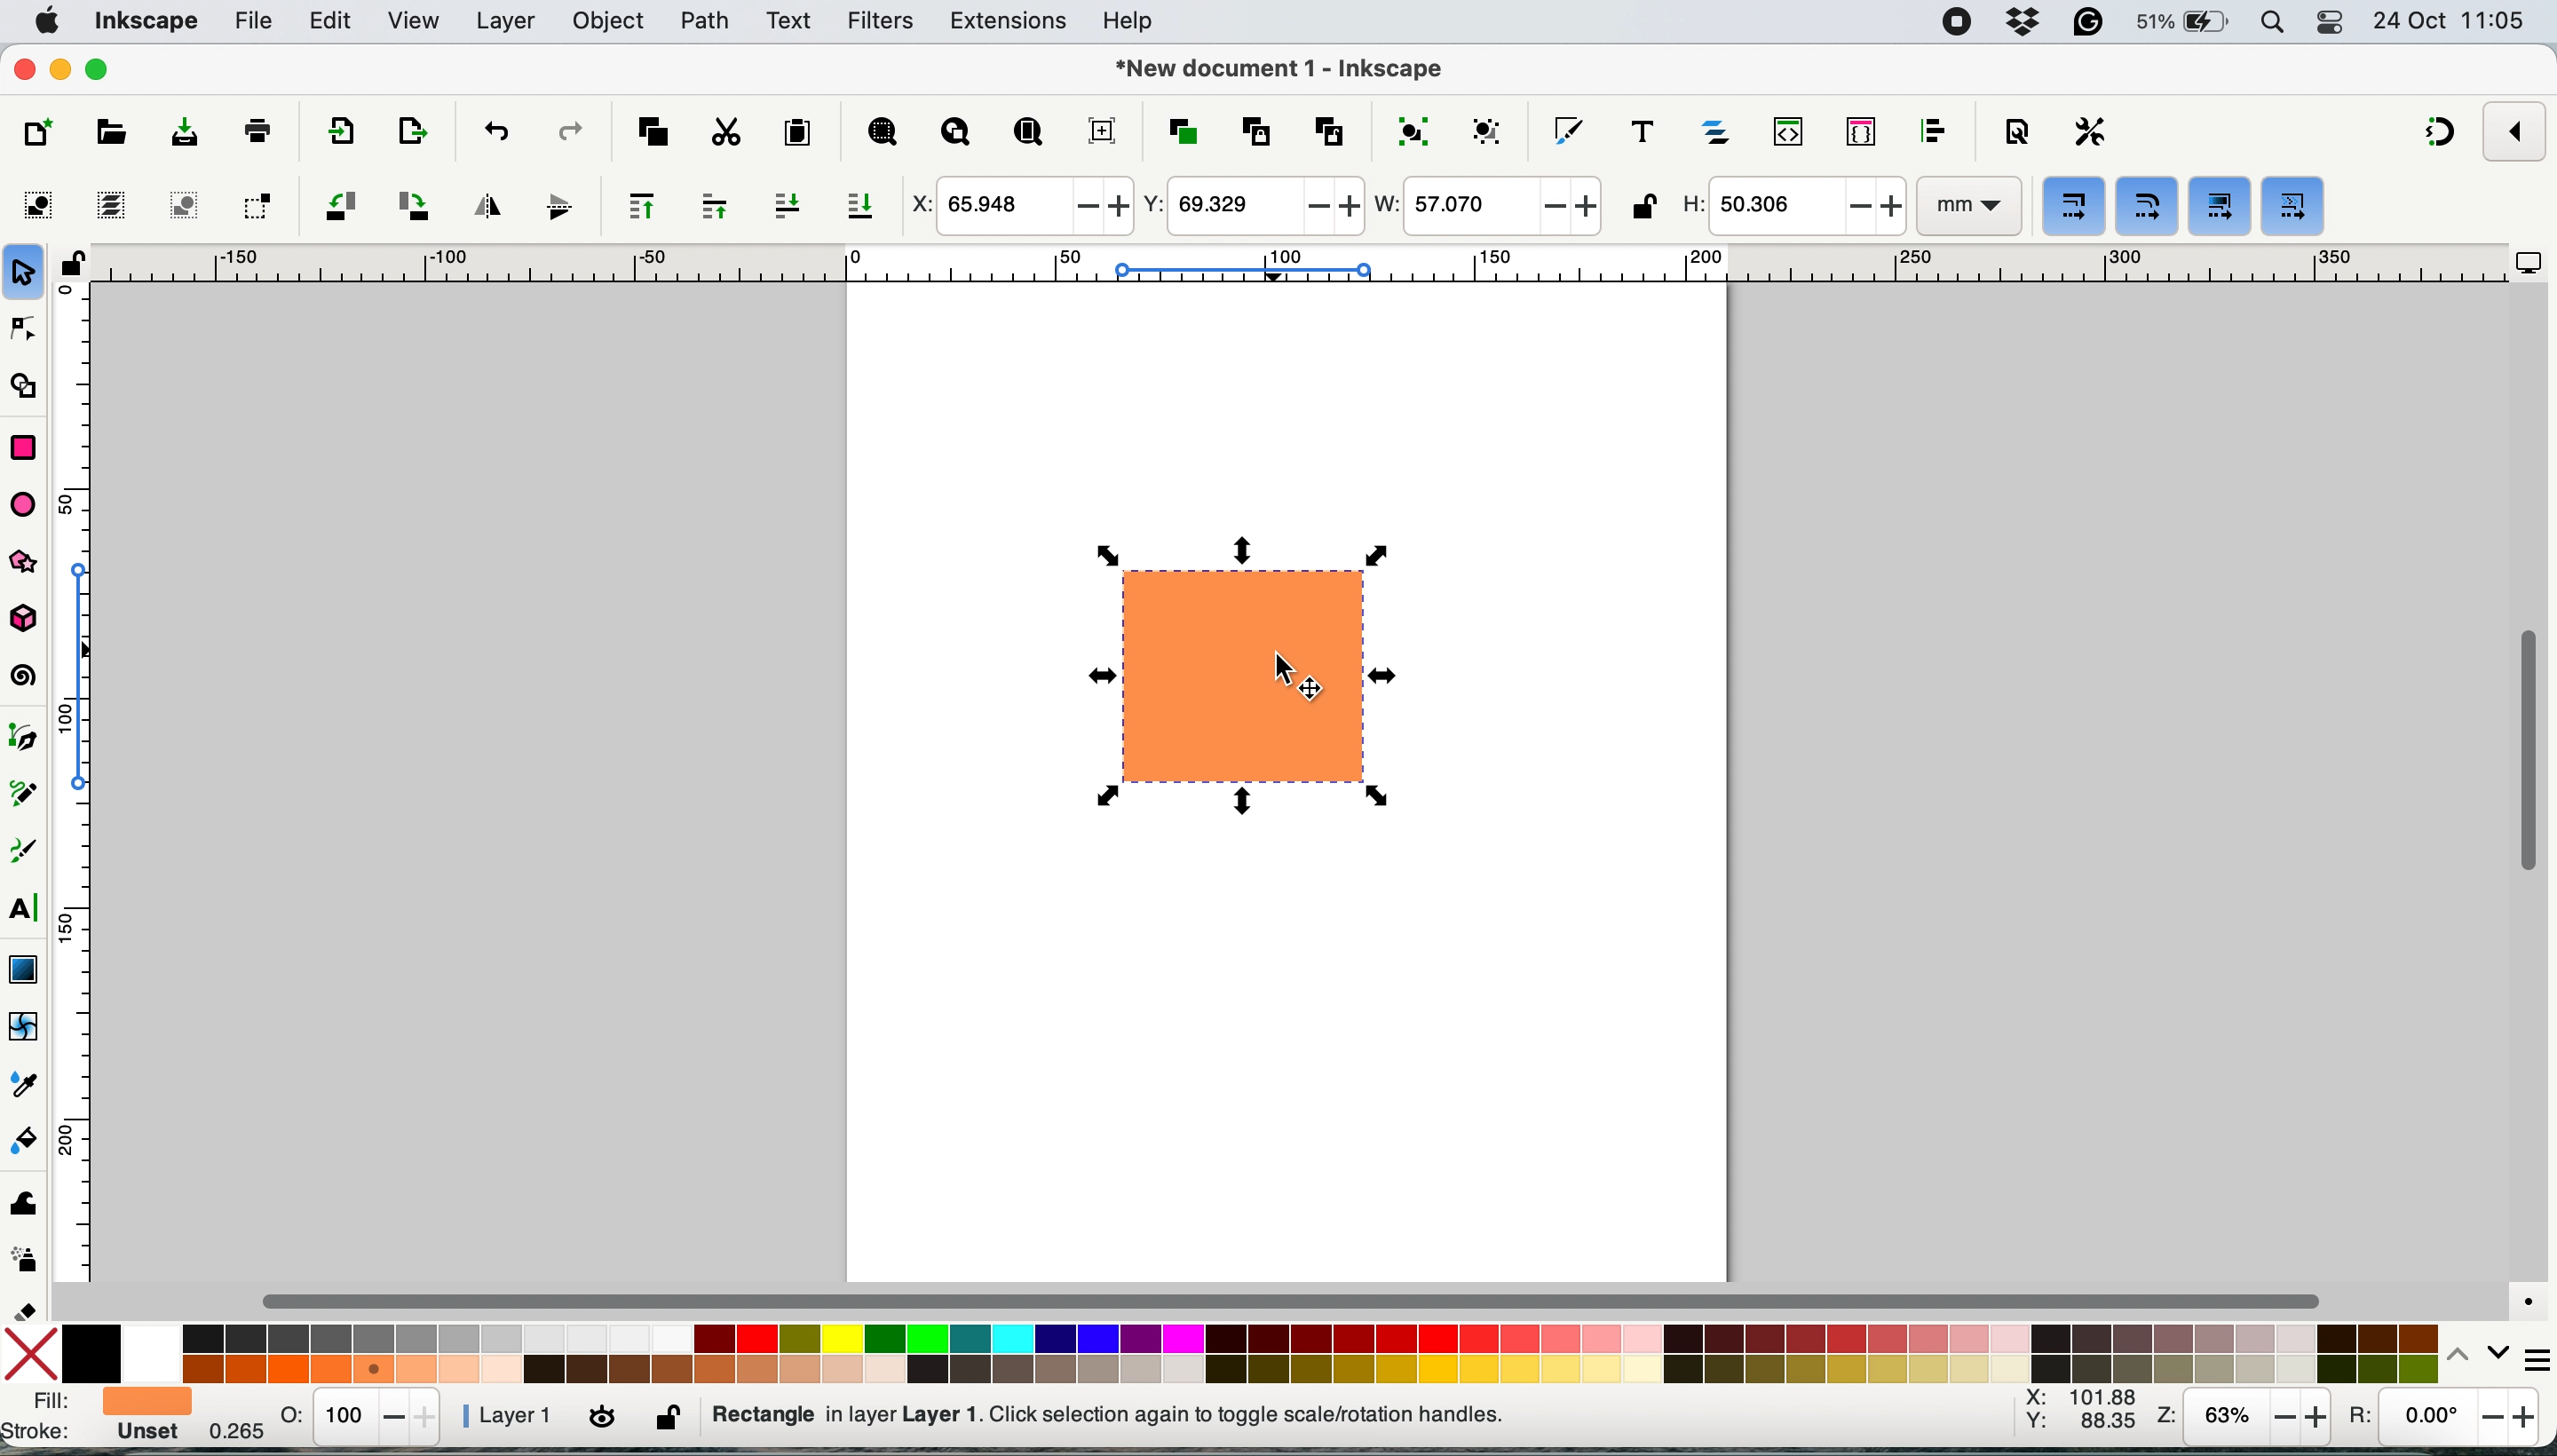 This screenshot has width=2557, height=1456. I want to click on paste, so click(796, 133).